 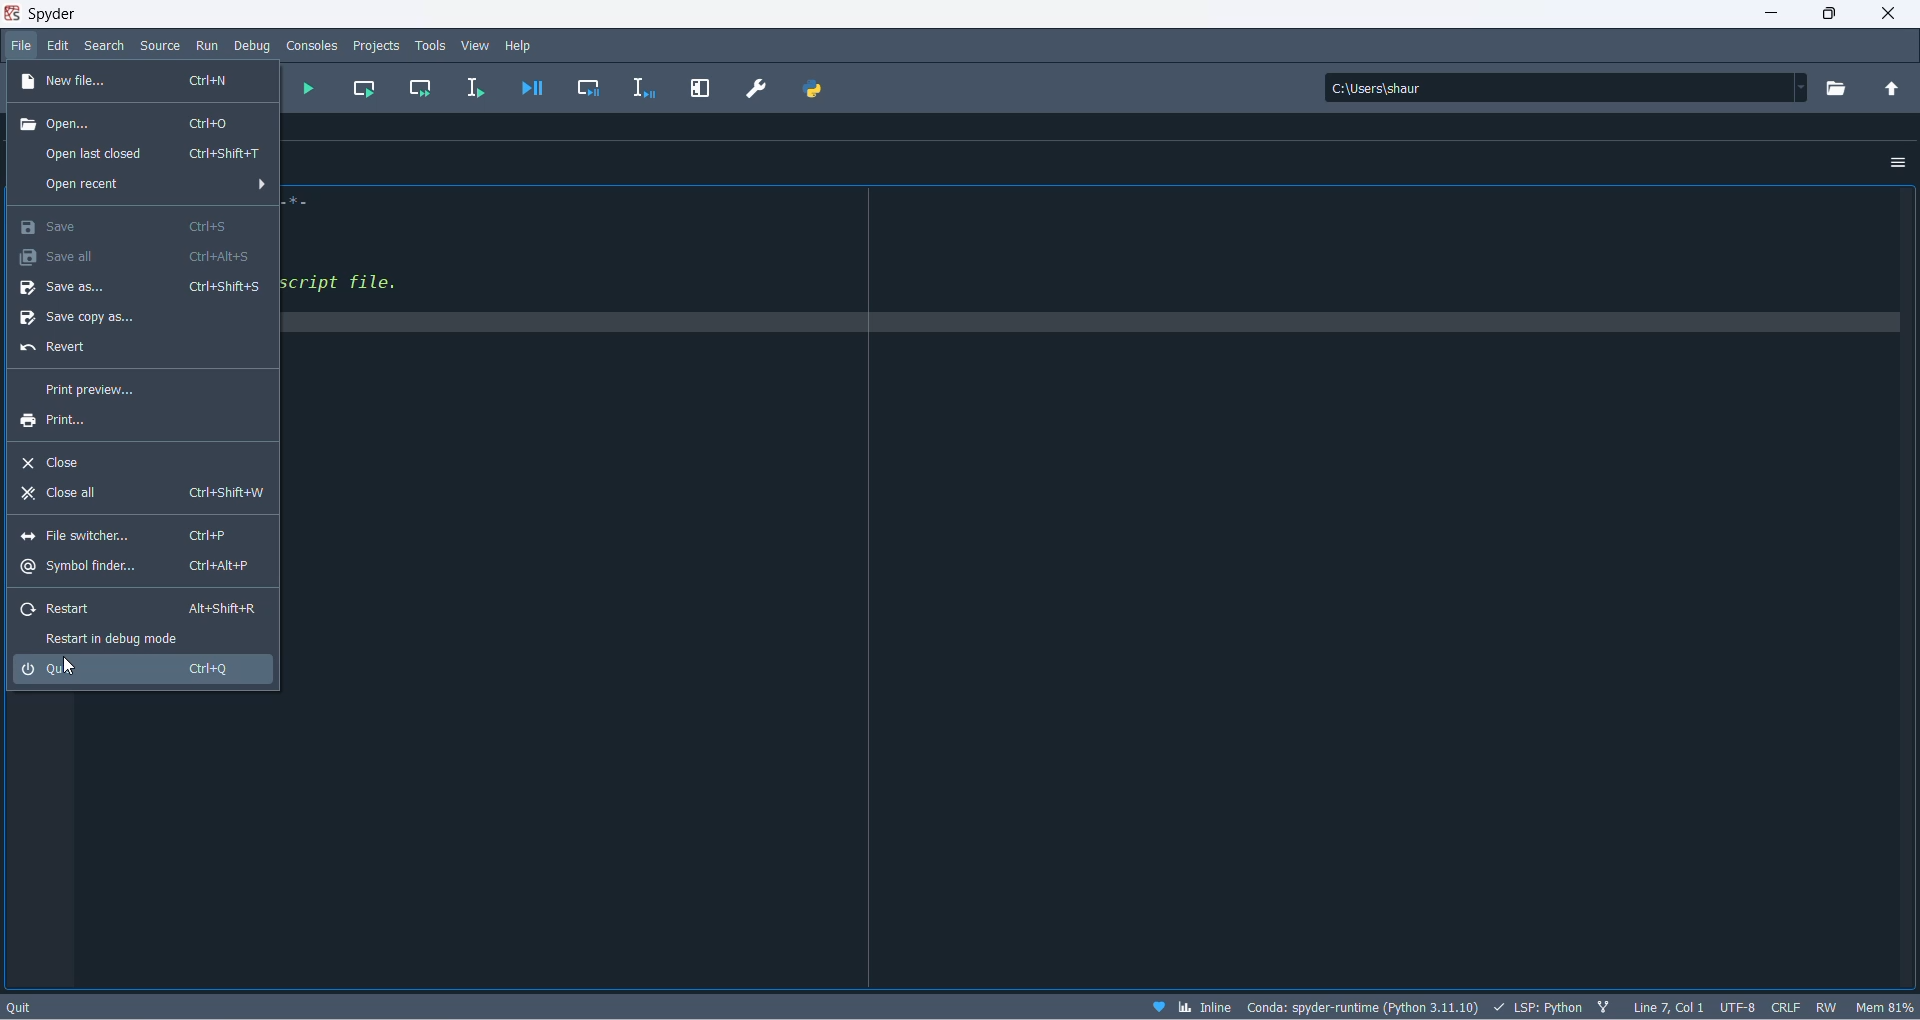 What do you see at coordinates (1808, 87) in the screenshot?
I see `dropdown` at bounding box center [1808, 87].